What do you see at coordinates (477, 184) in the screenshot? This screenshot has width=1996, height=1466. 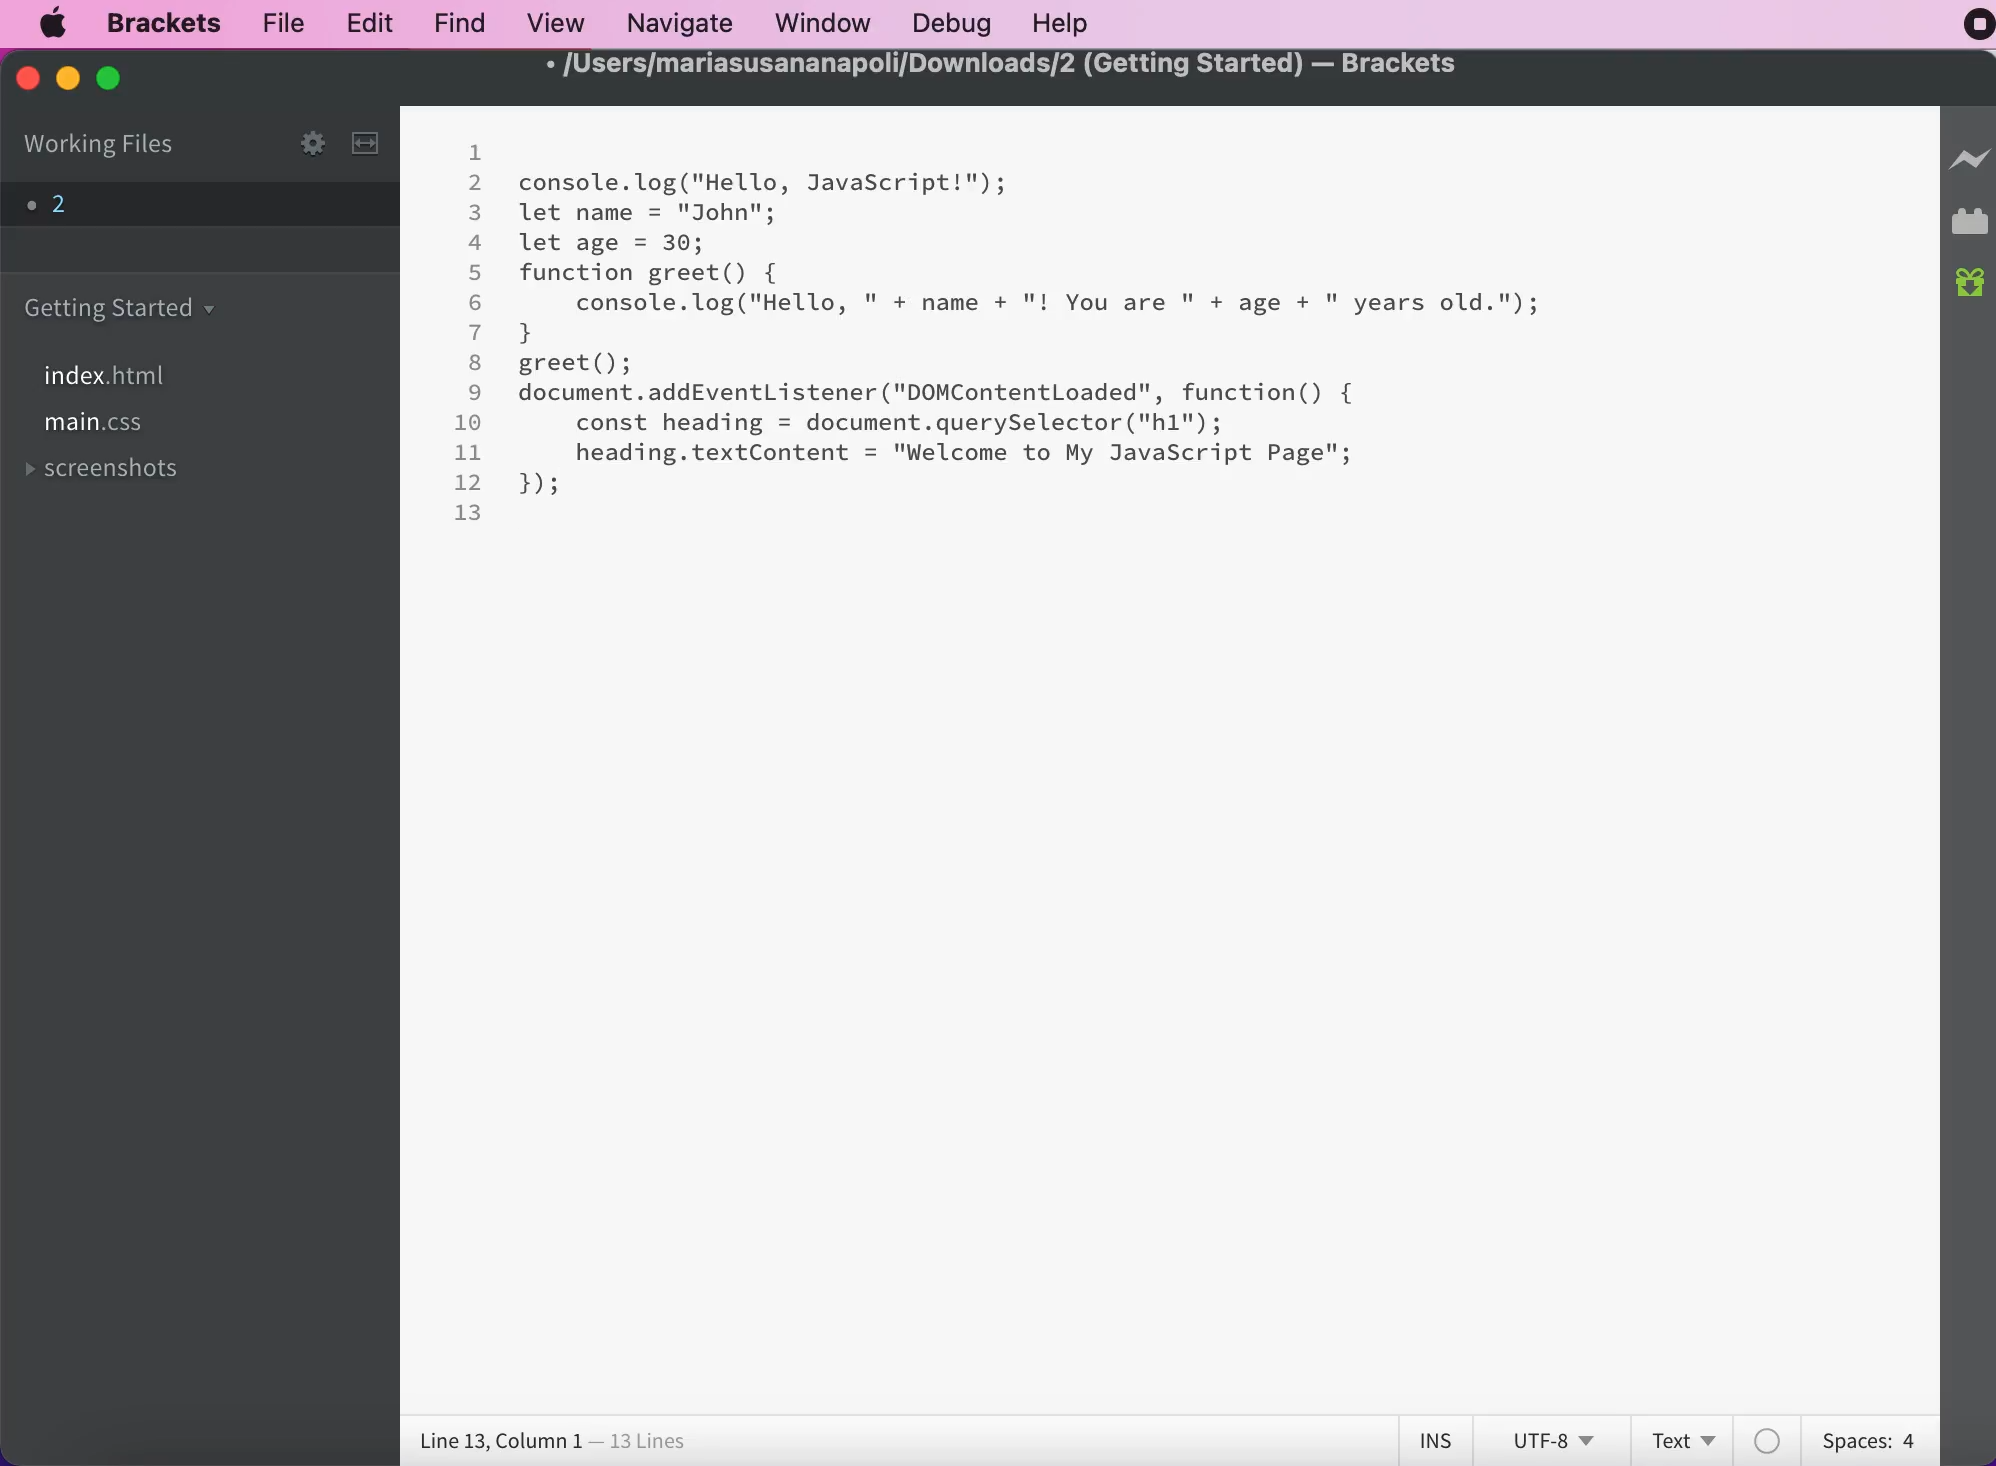 I see `2` at bounding box center [477, 184].